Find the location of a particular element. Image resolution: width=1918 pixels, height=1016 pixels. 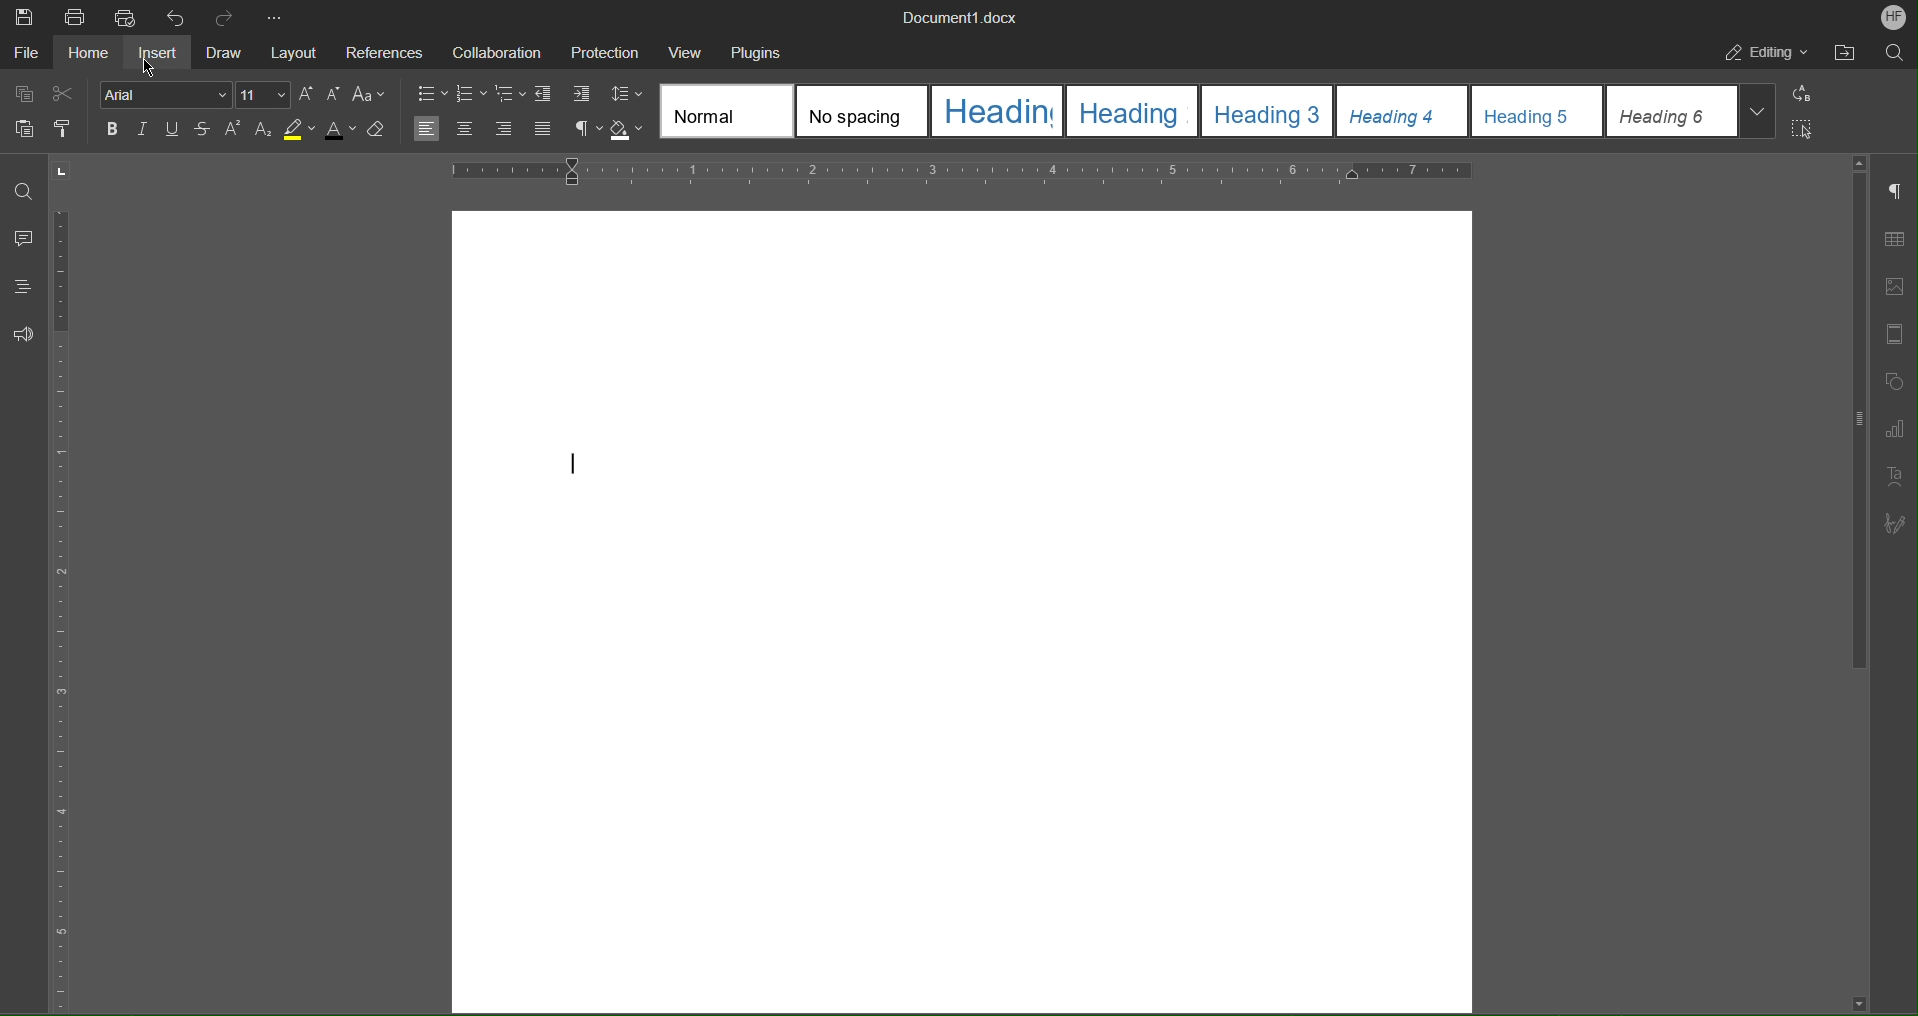

Decrease font is located at coordinates (332, 95).